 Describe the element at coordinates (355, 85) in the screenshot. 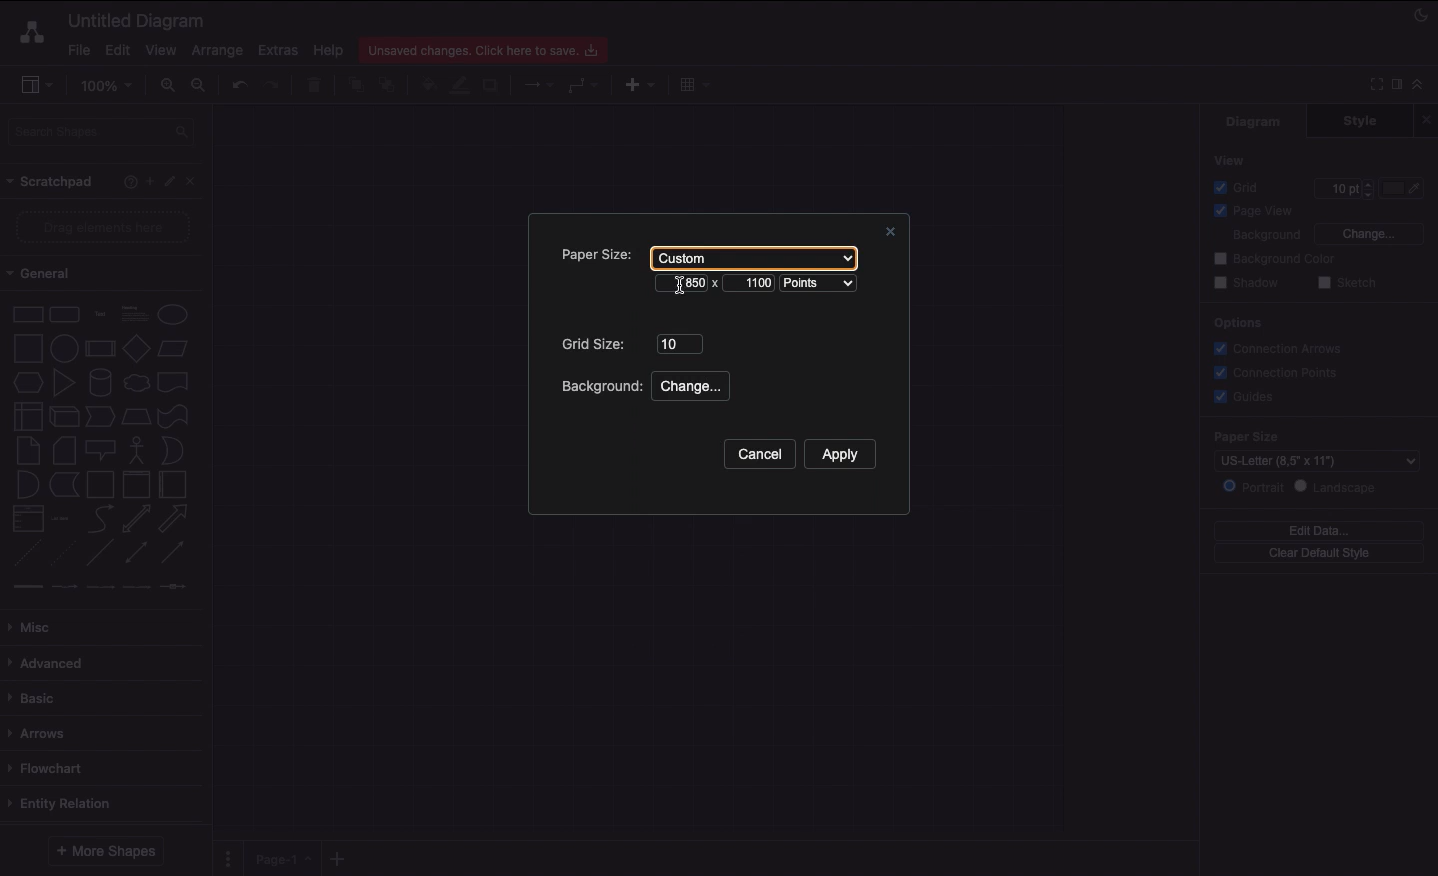

I see `To front` at that location.